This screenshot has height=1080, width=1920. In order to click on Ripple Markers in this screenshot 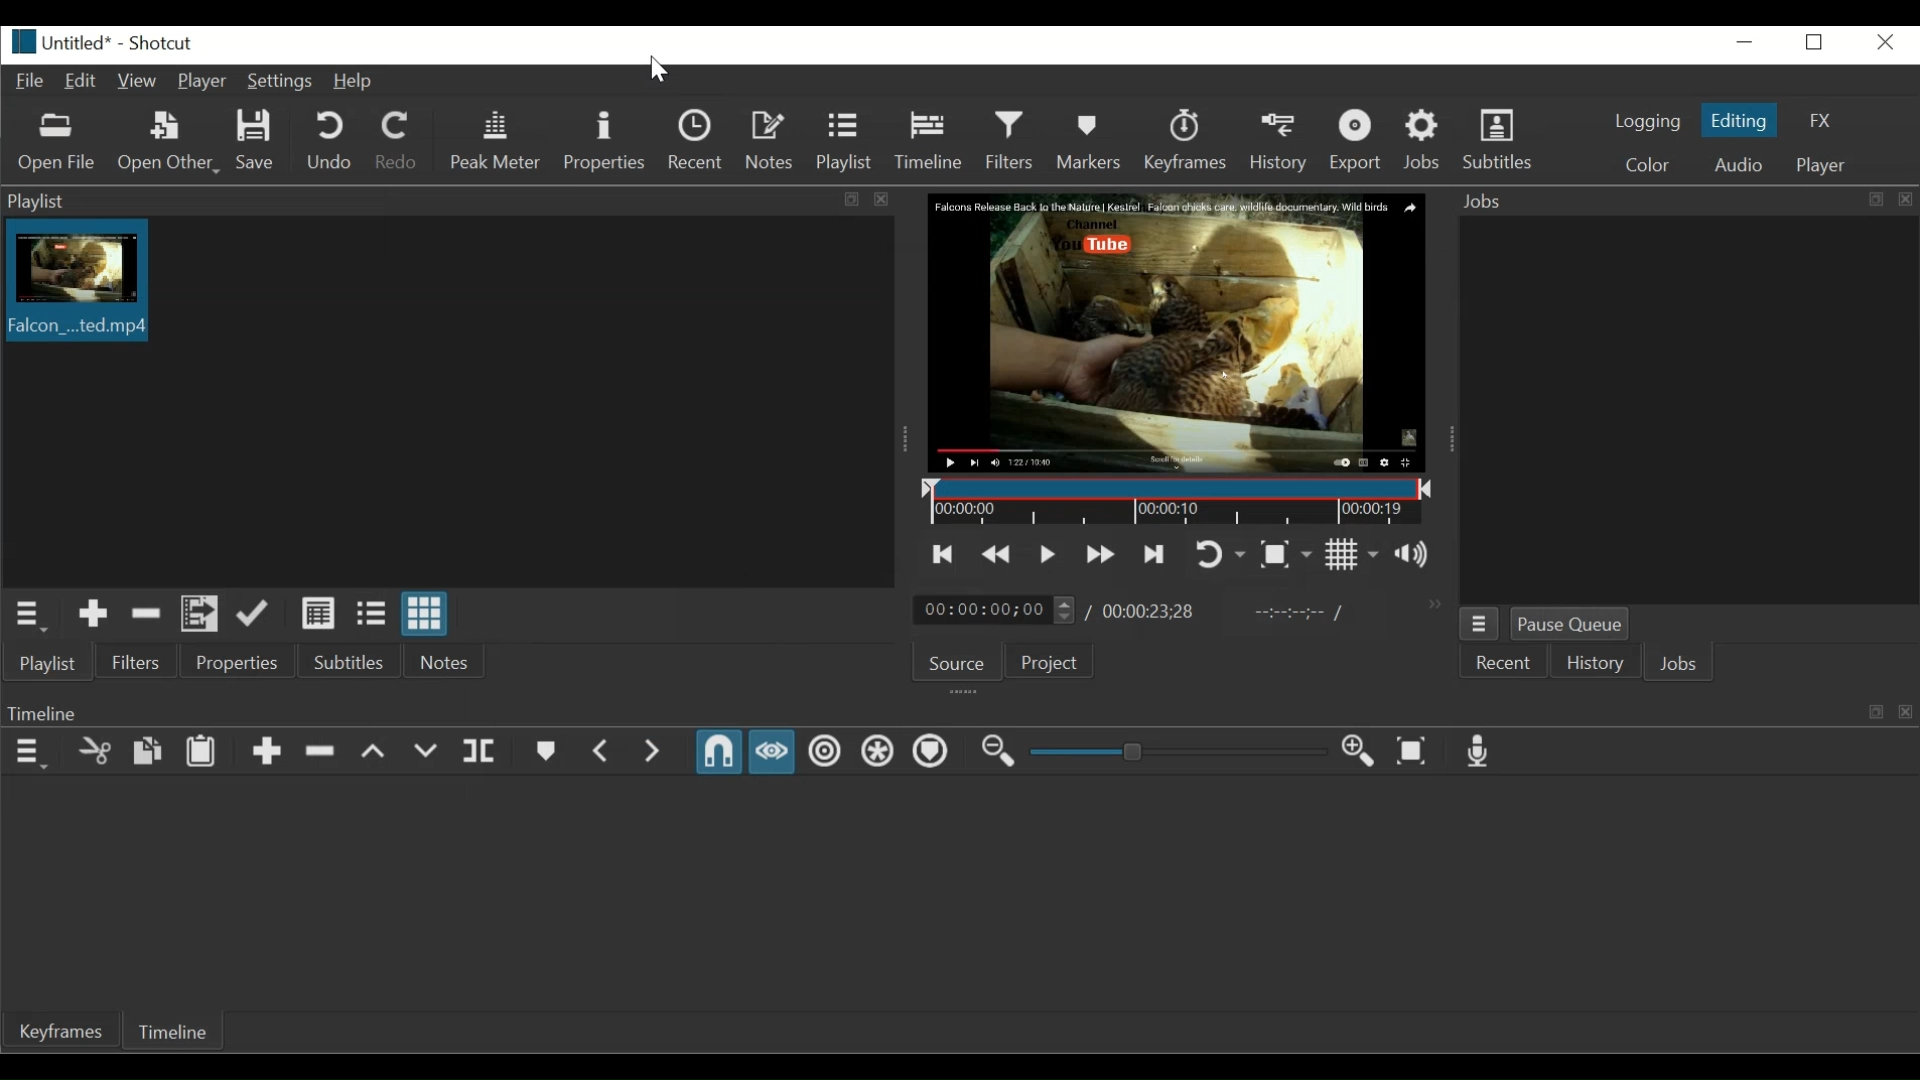, I will do `click(934, 753)`.